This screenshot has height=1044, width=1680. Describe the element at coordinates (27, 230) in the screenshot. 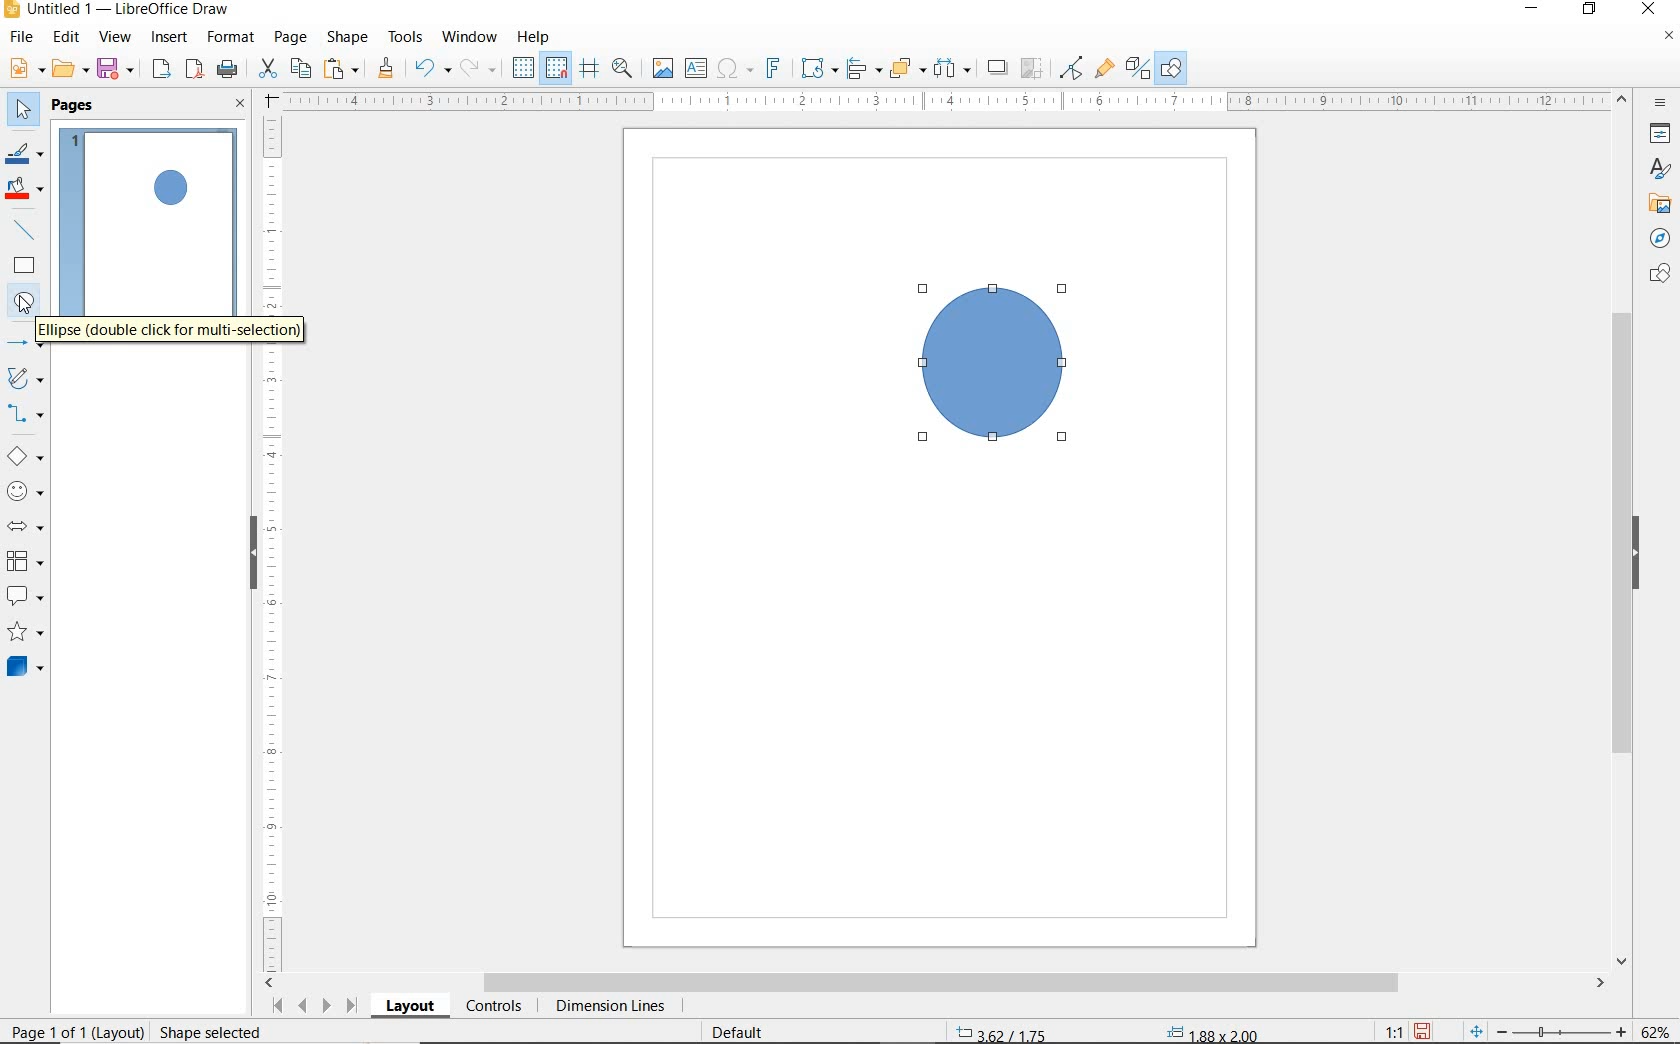

I see `INSERT LINE` at that location.